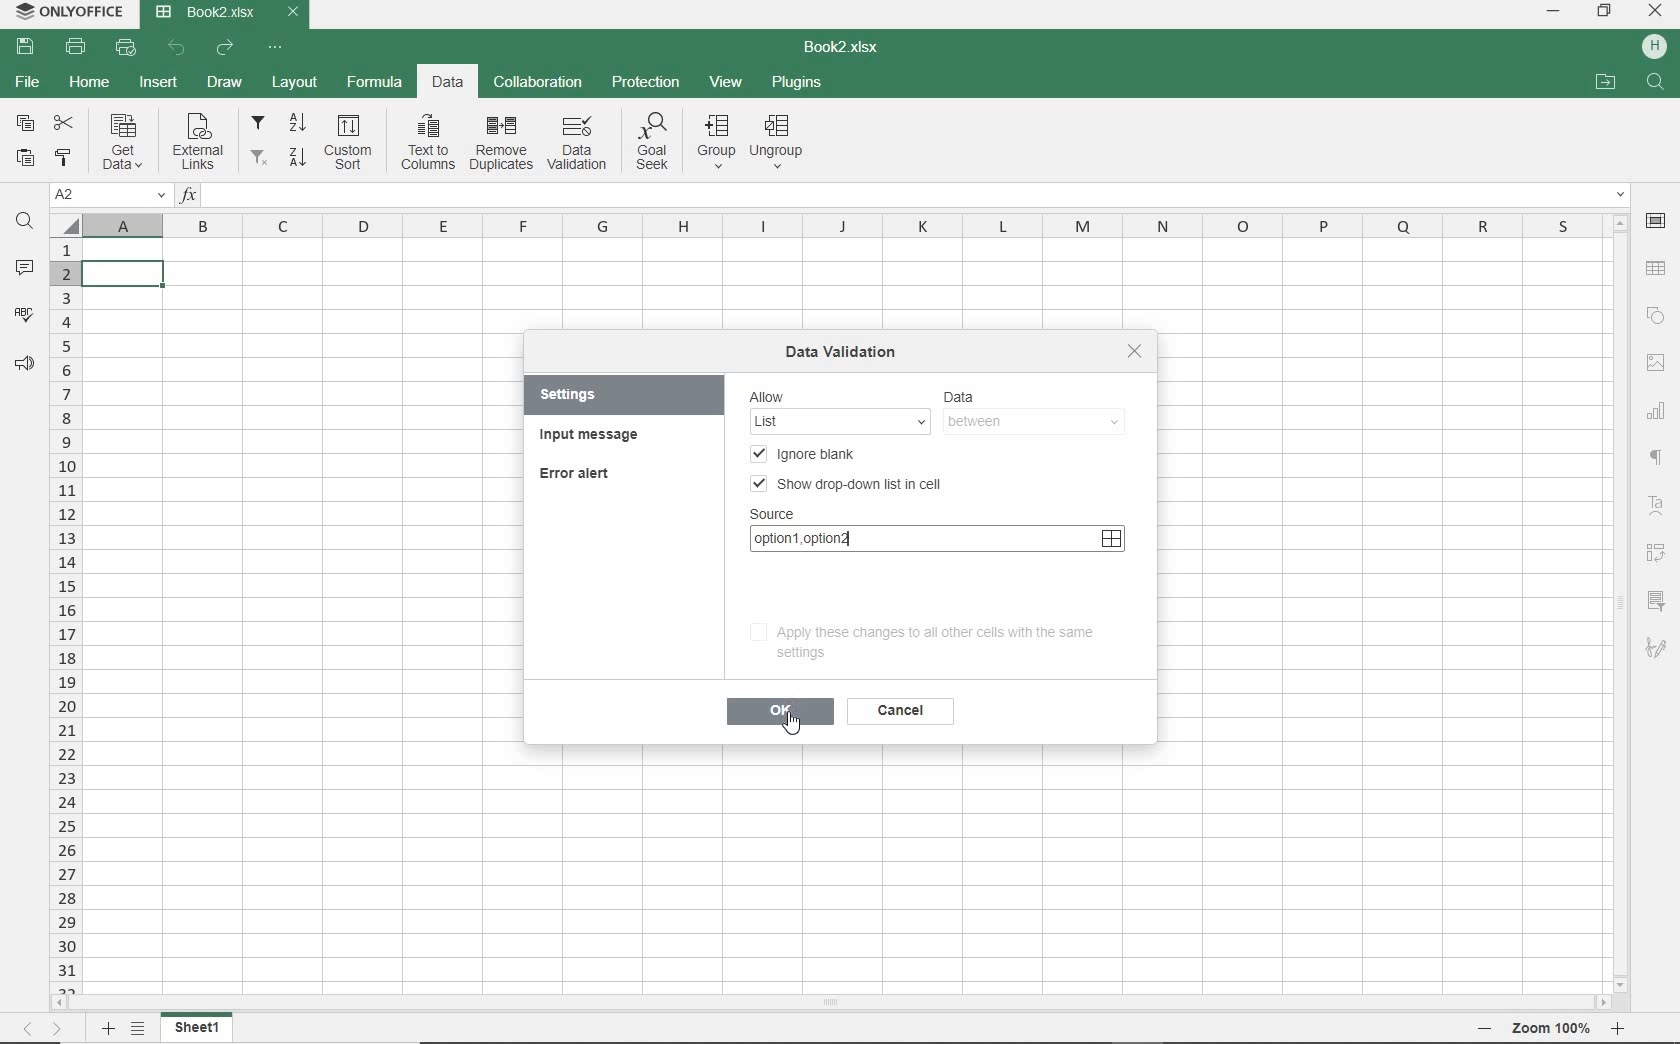 The height and width of the screenshot is (1044, 1680). Describe the element at coordinates (590, 435) in the screenshot. I see `input message` at that location.